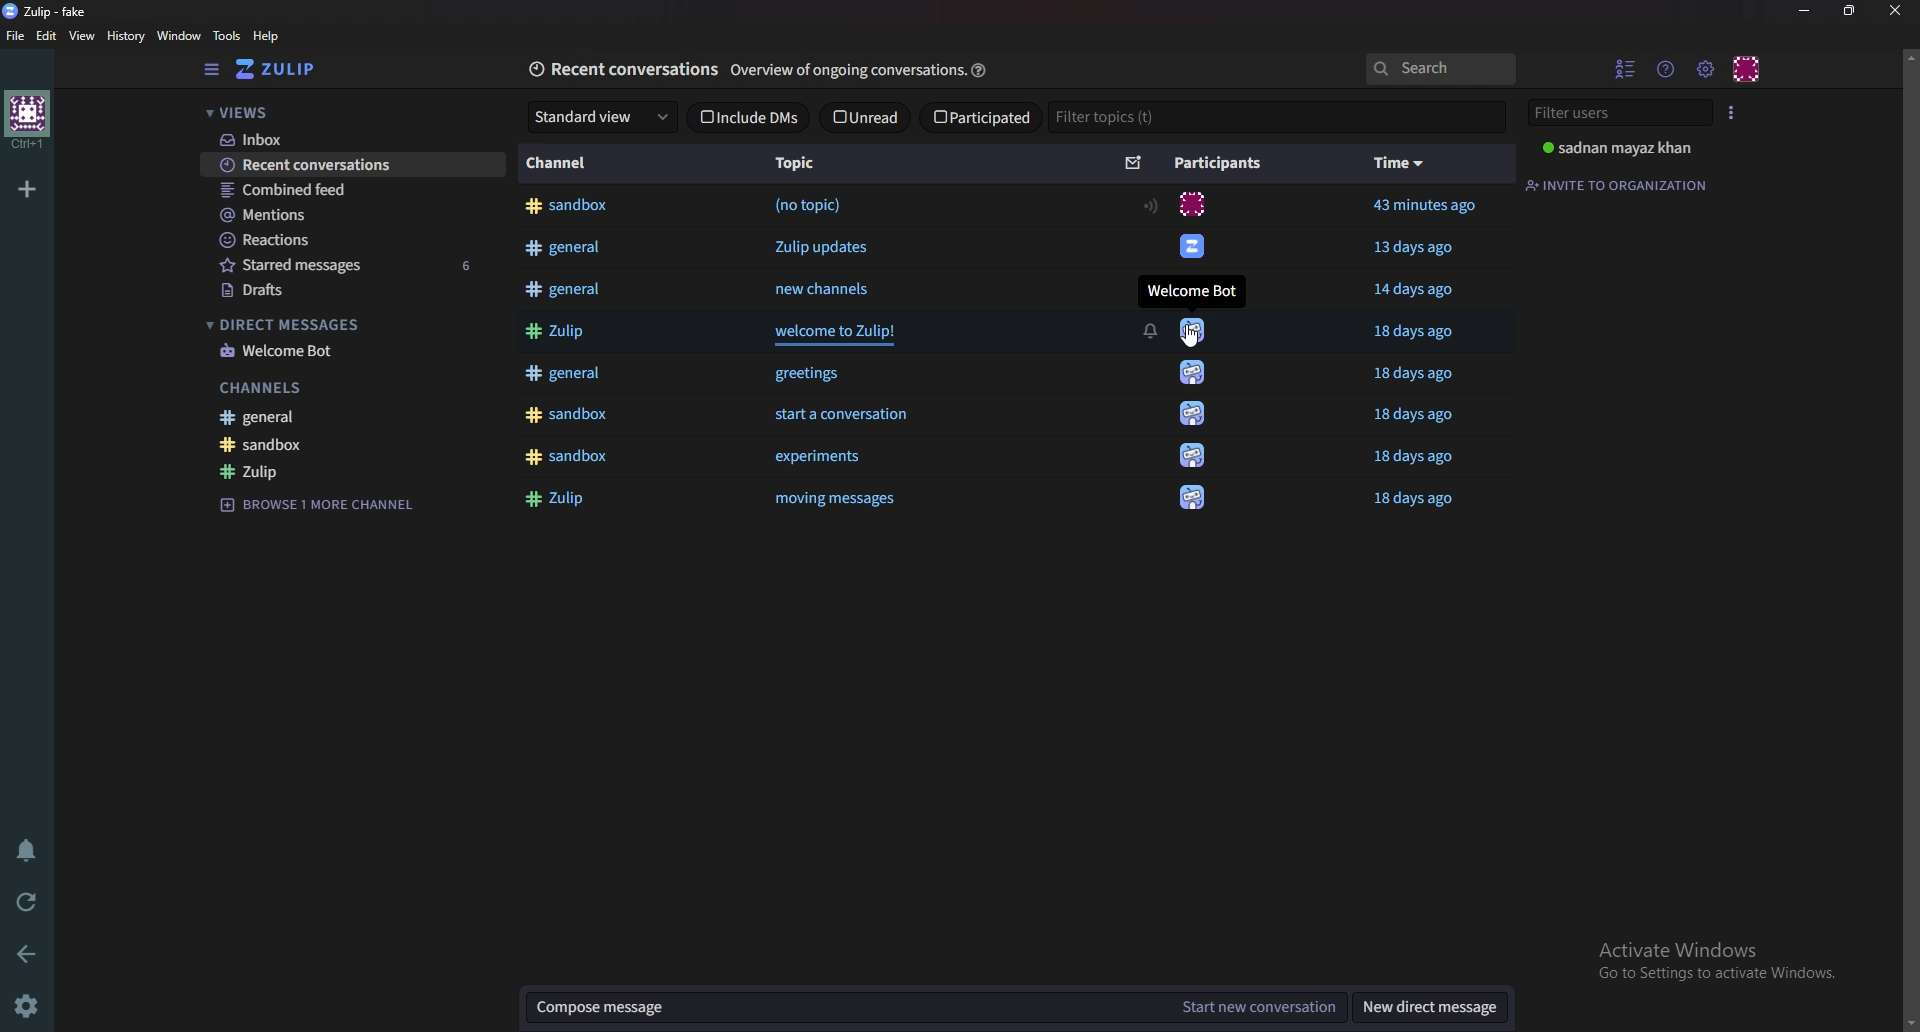  What do you see at coordinates (86, 36) in the screenshot?
I see `view` at bounding box center [86, 36].